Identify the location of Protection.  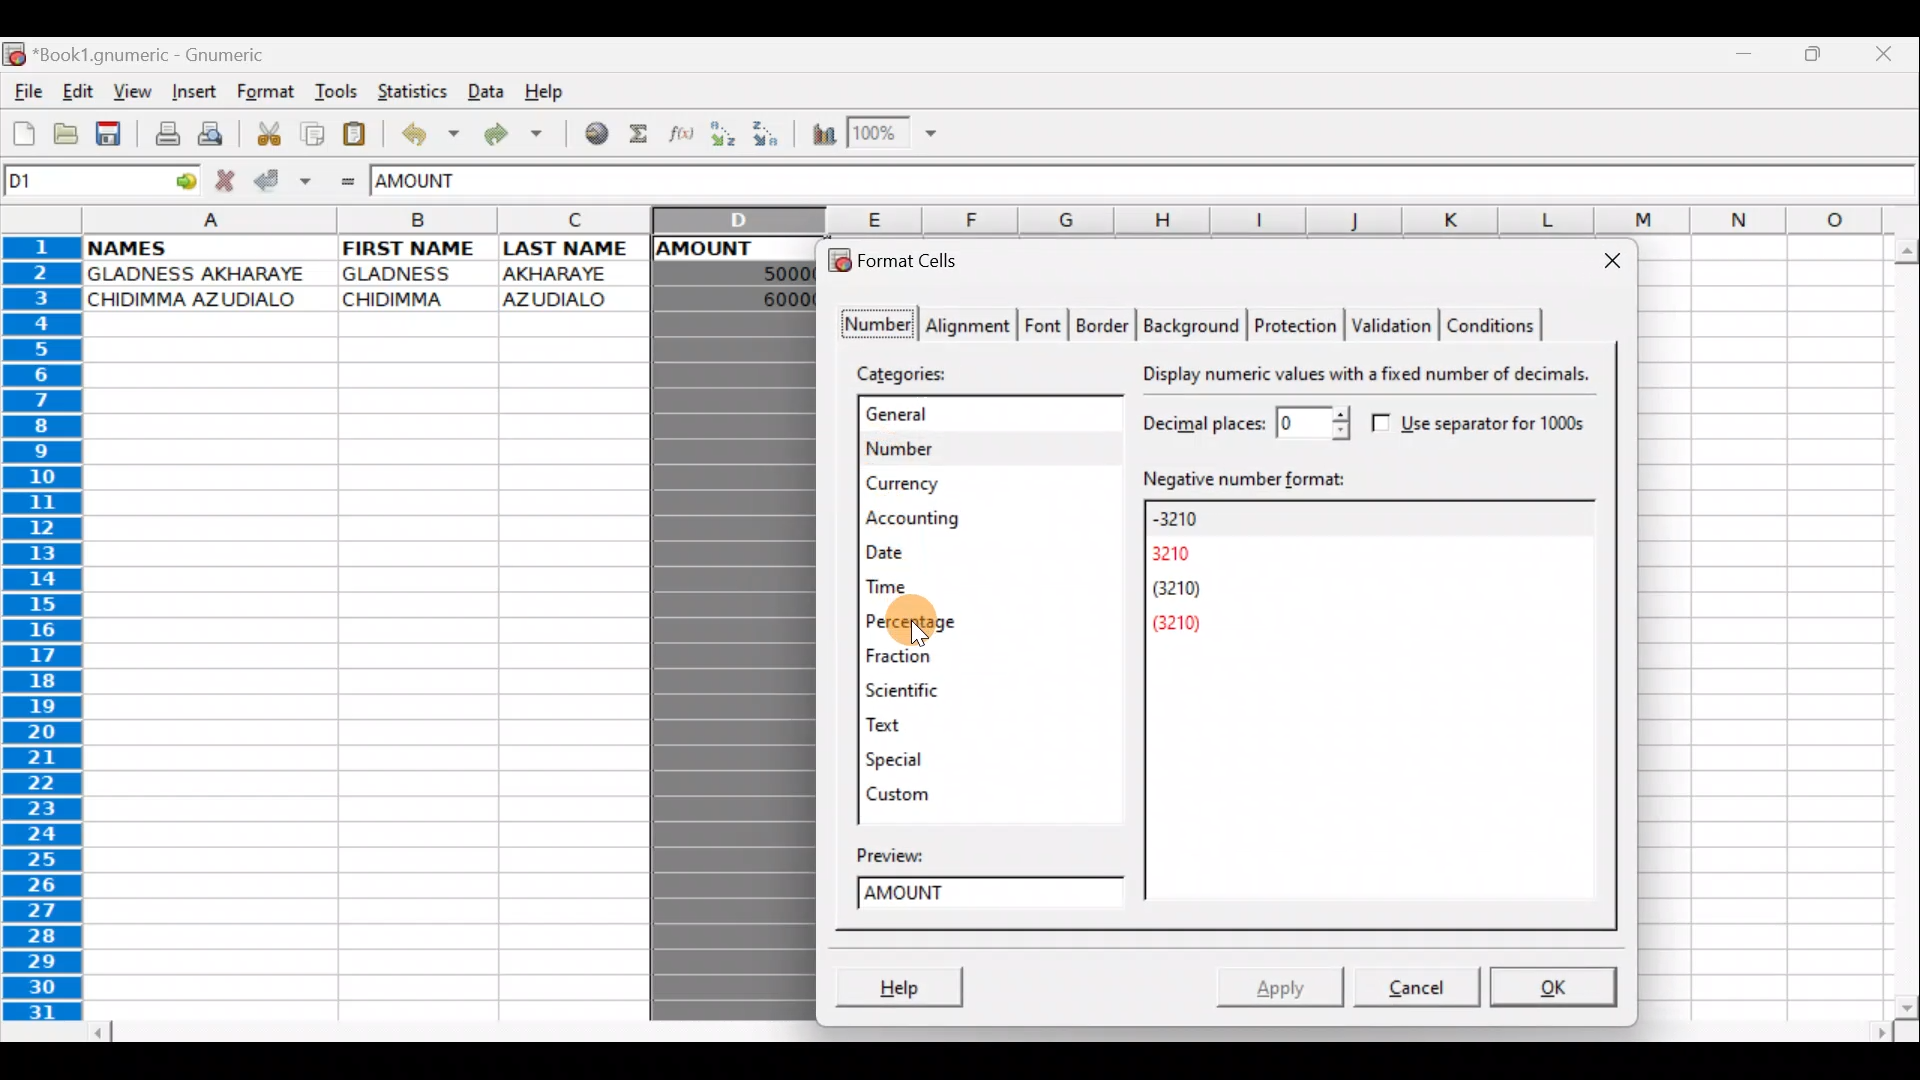
(1294, 324).